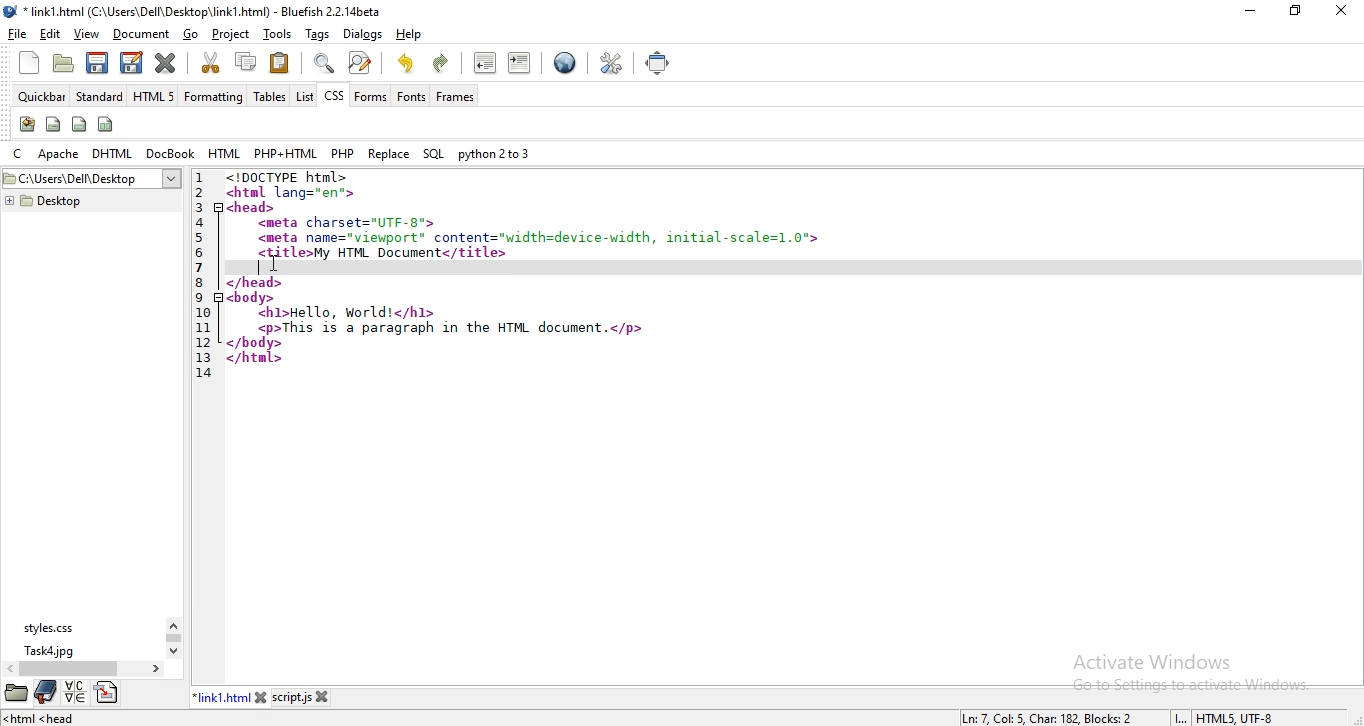 The image size is (1364, 726). Describe the element at coordinates (564, 64) in the screenshot. I see `preview in browser` at that location.